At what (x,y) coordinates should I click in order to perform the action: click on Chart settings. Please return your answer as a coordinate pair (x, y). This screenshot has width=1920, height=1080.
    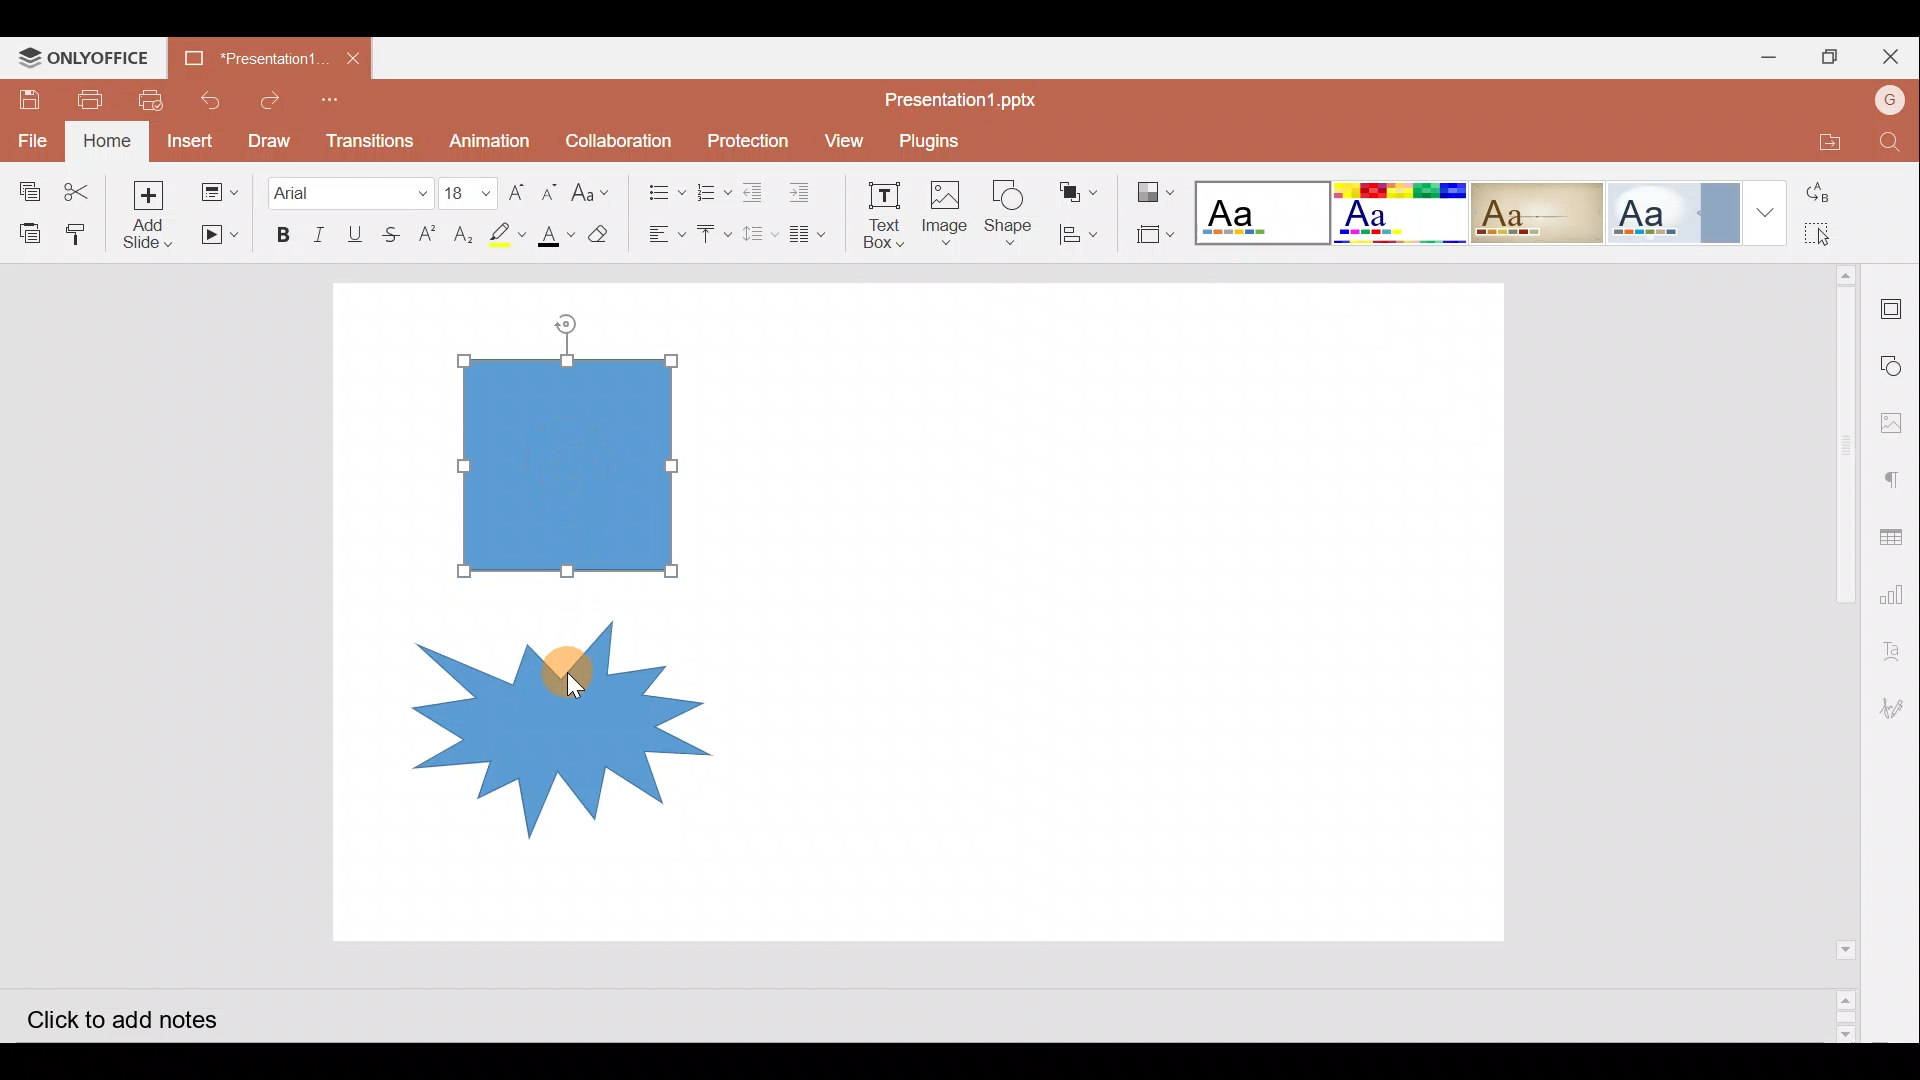
    Looking at the image, I should click on (1901, 599).